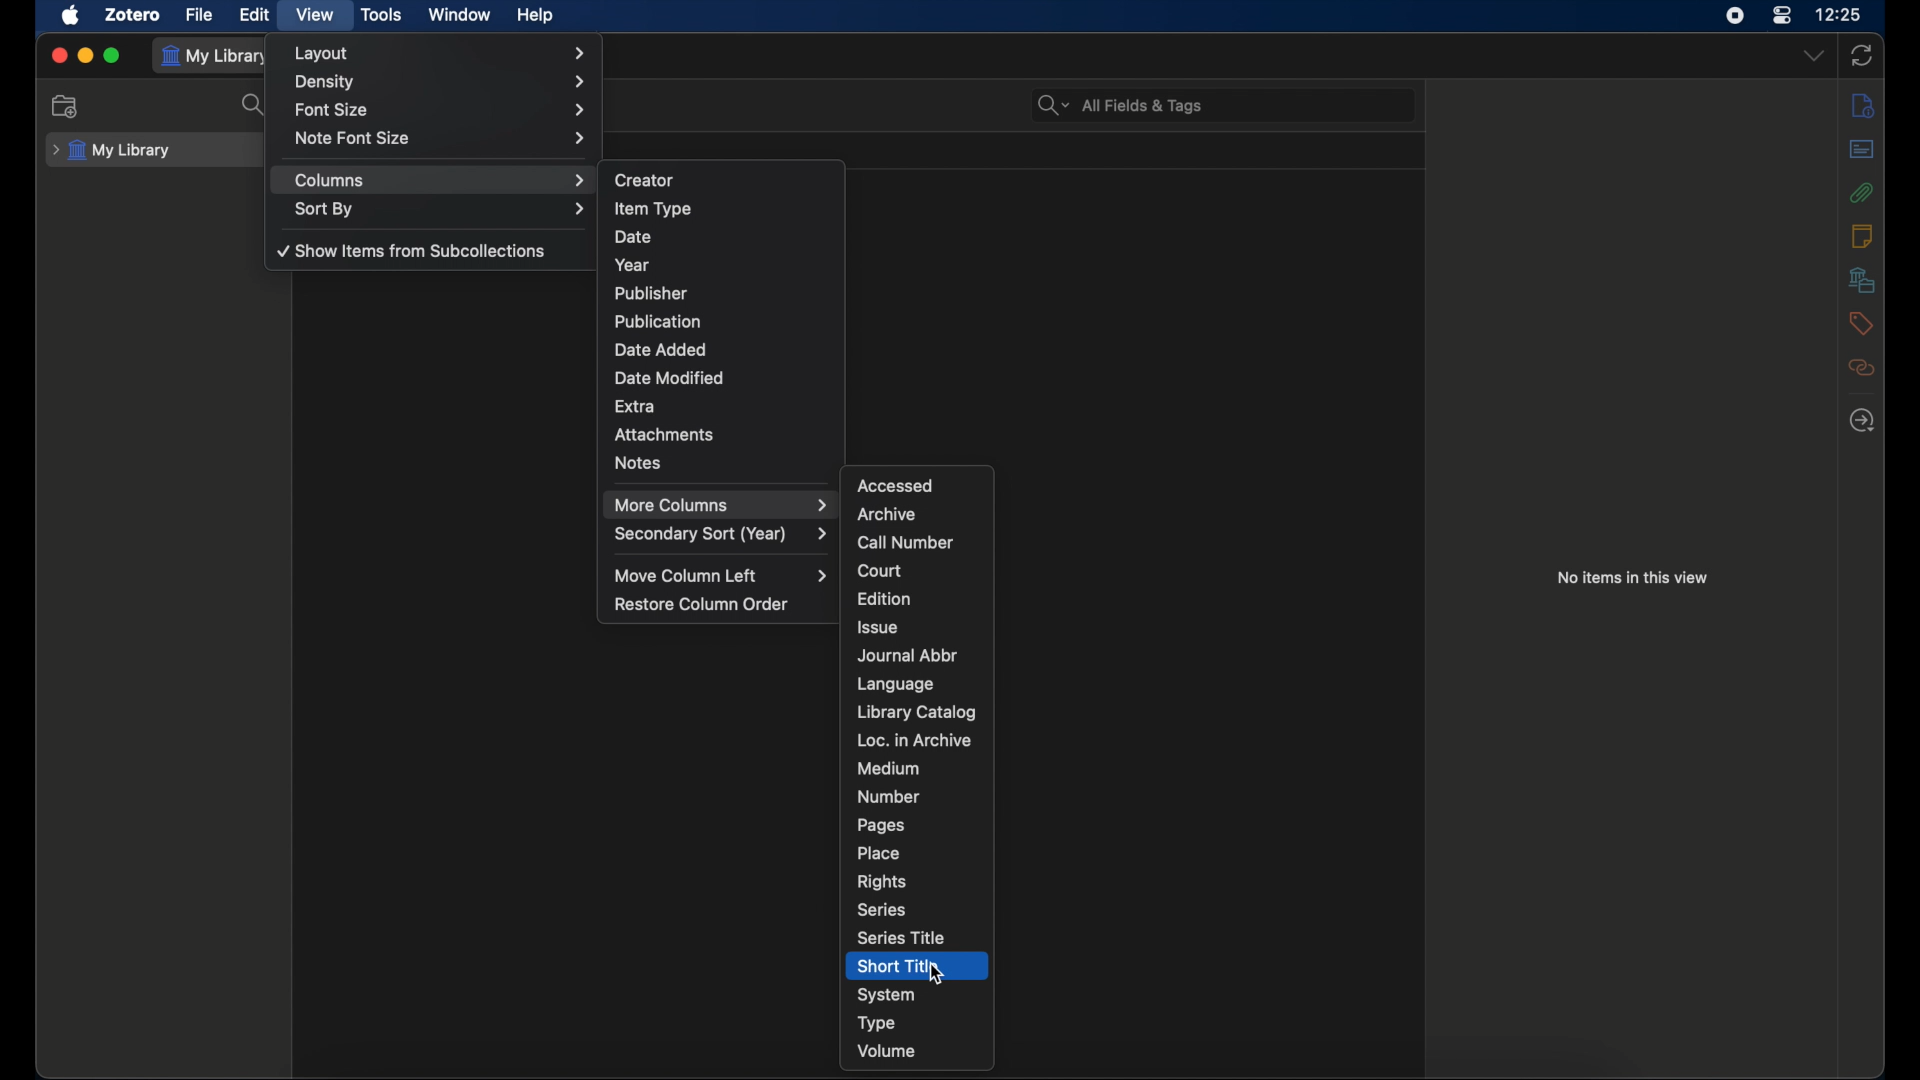  I want to click on time, so click(1840, 15).